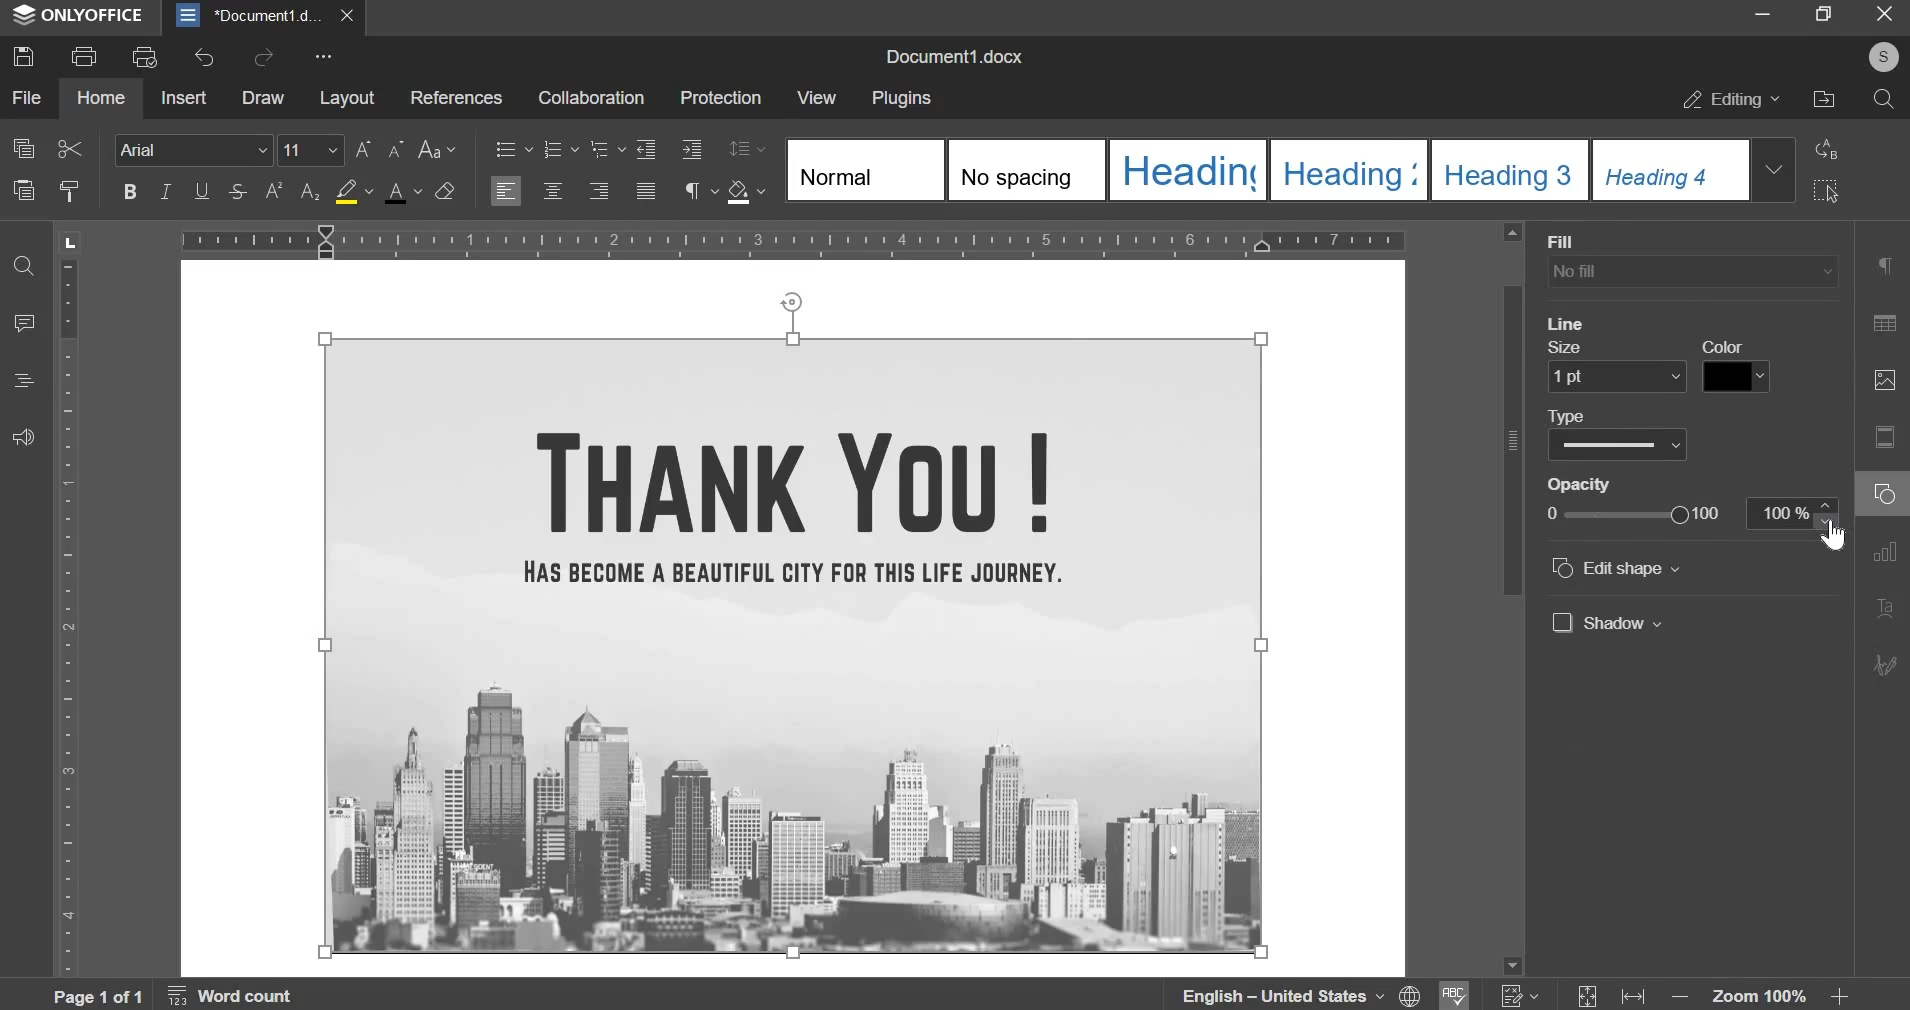 The image size is (1910, 1010). I want to click on Heading 1, so click(1186, 170).